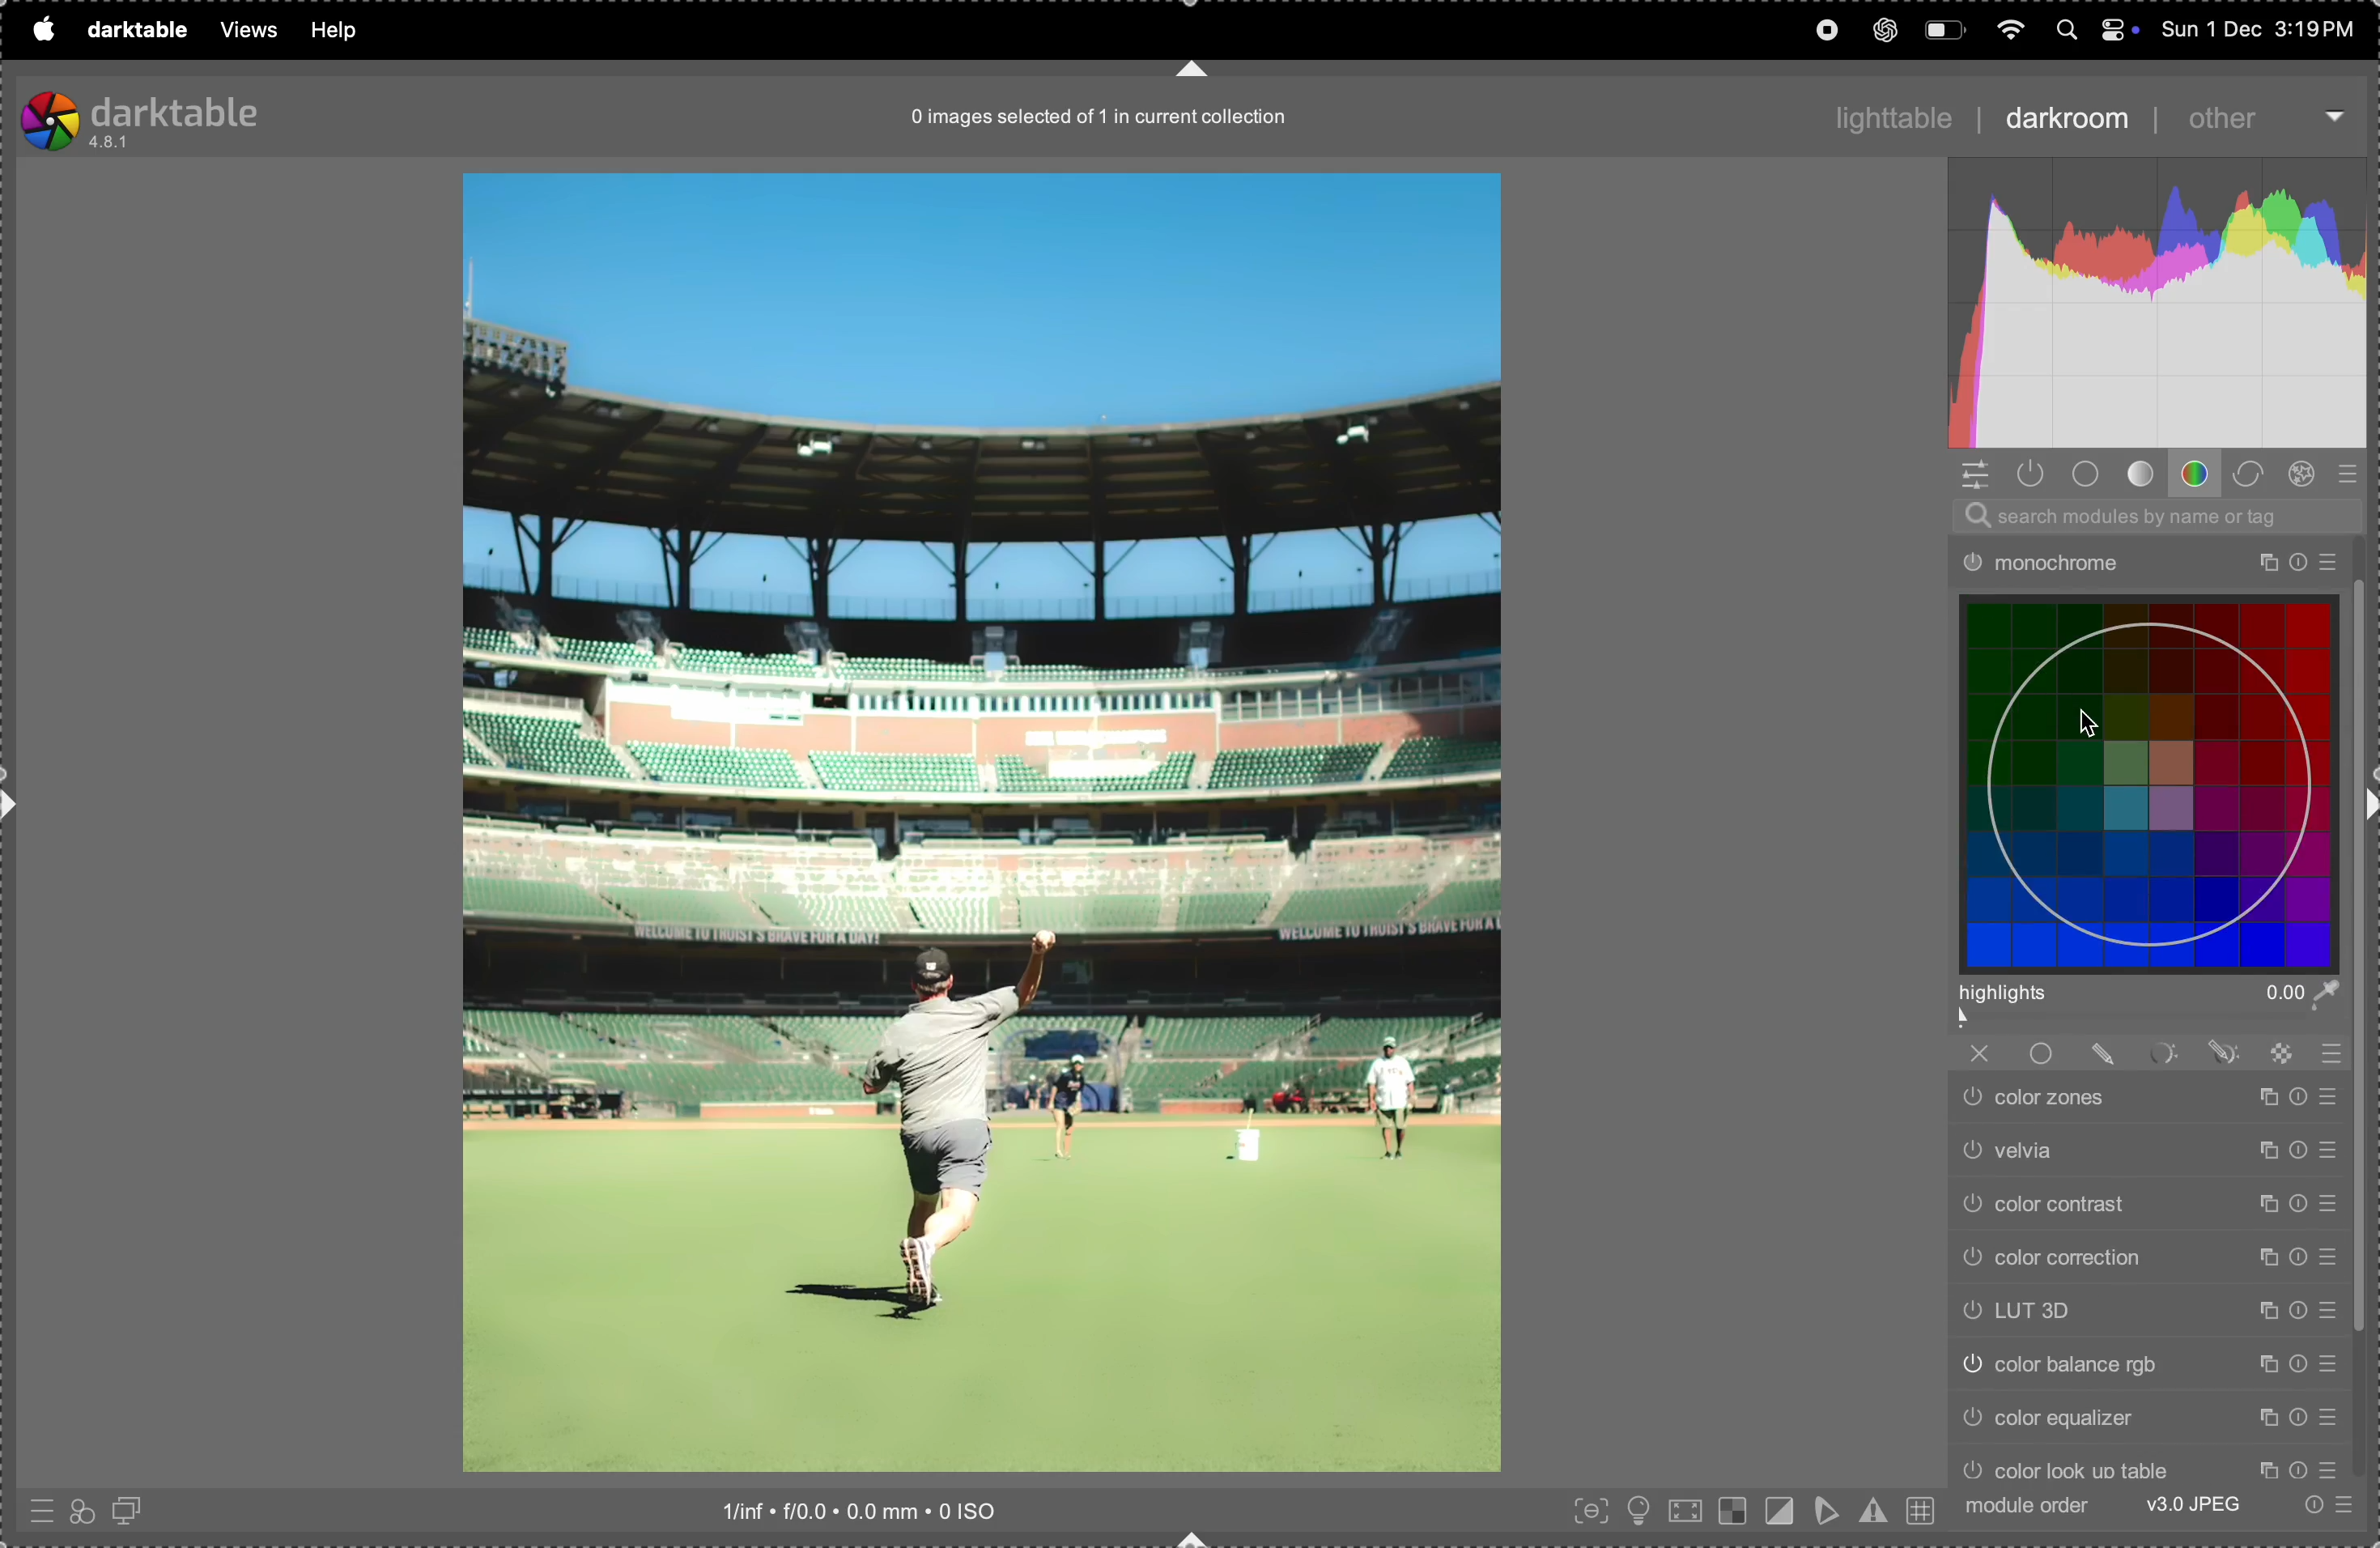 This screenshot has width=2380, height=1548. What do you see at coordinates (1733, 1512) in the screenshot?
I see `toggle indication raw exposure` at bounding box center [1733, 1512].